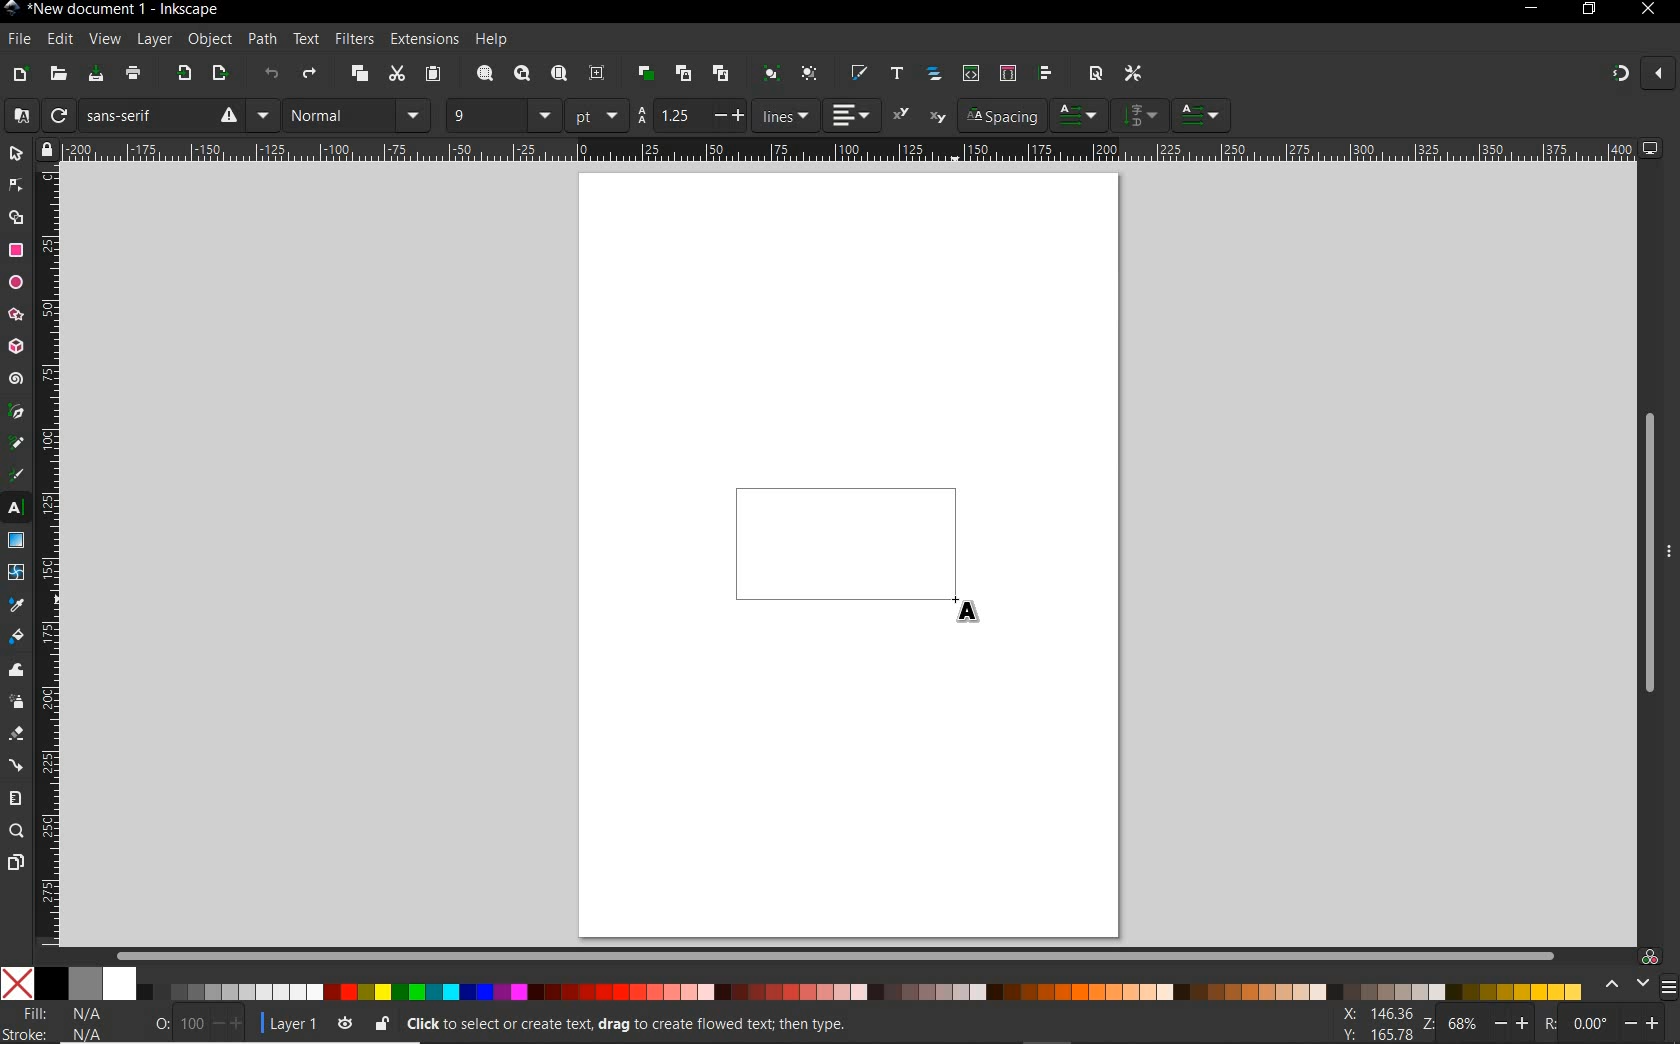 The height and width of the screenshot is (1044, 1680). I want to click on subscript, so click(938, 118).